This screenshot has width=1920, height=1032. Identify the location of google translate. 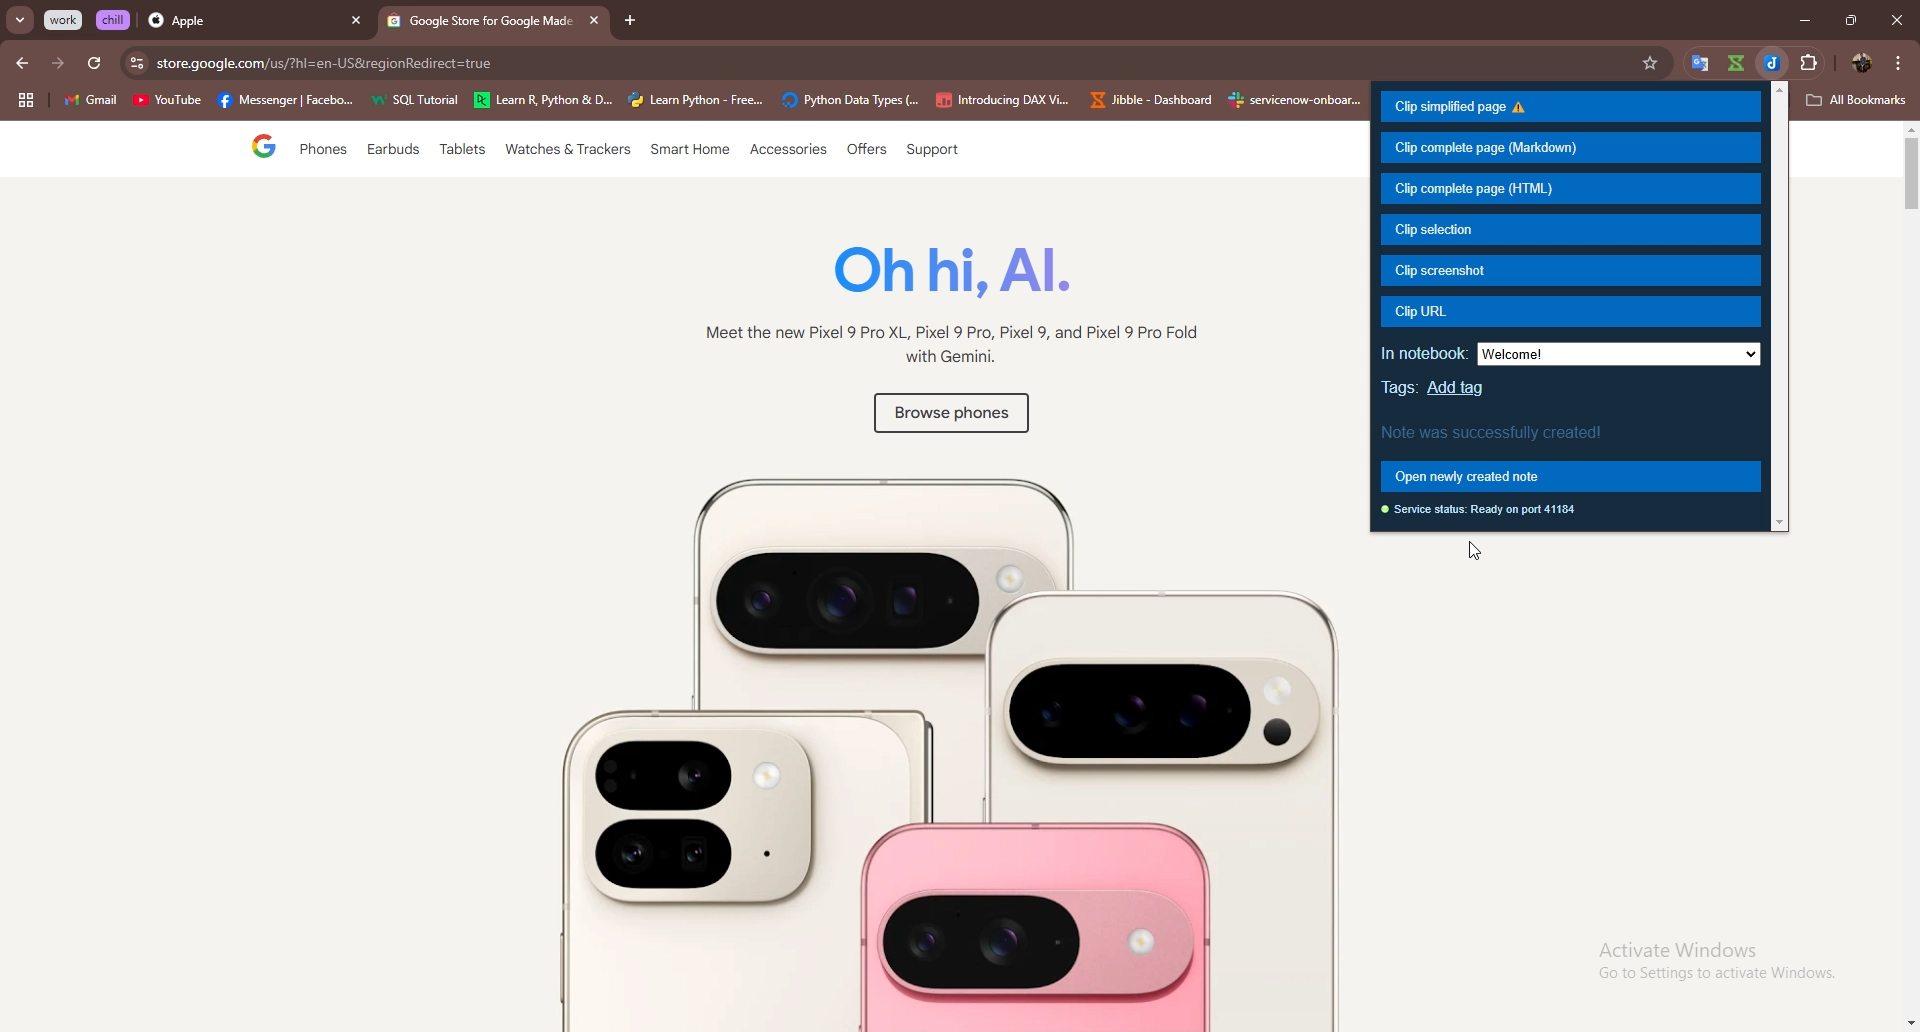
(1735, 63).